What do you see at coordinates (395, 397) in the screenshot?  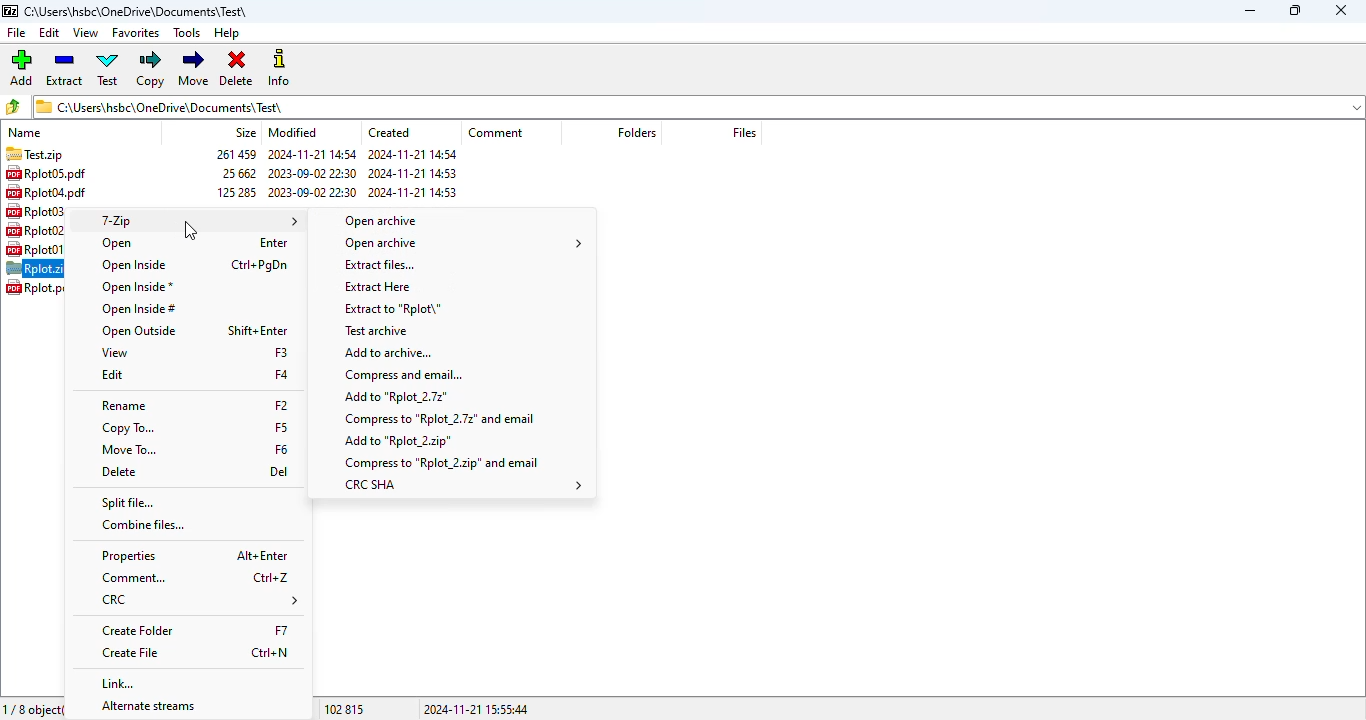 I see `add to Rplot_2.7z` at bounding box center [395, 397].